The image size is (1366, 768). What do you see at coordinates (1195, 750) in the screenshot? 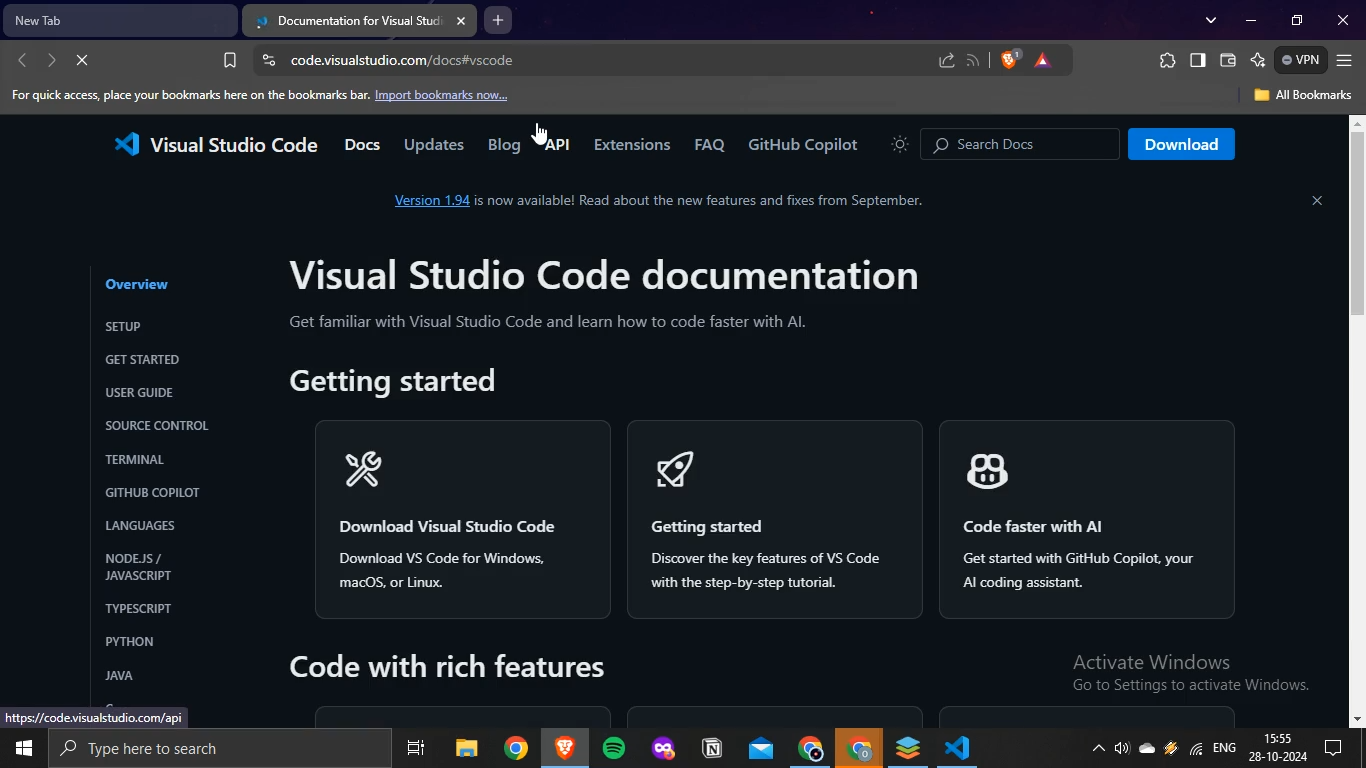
I see `wifi` at bounding box center [1195, 750].